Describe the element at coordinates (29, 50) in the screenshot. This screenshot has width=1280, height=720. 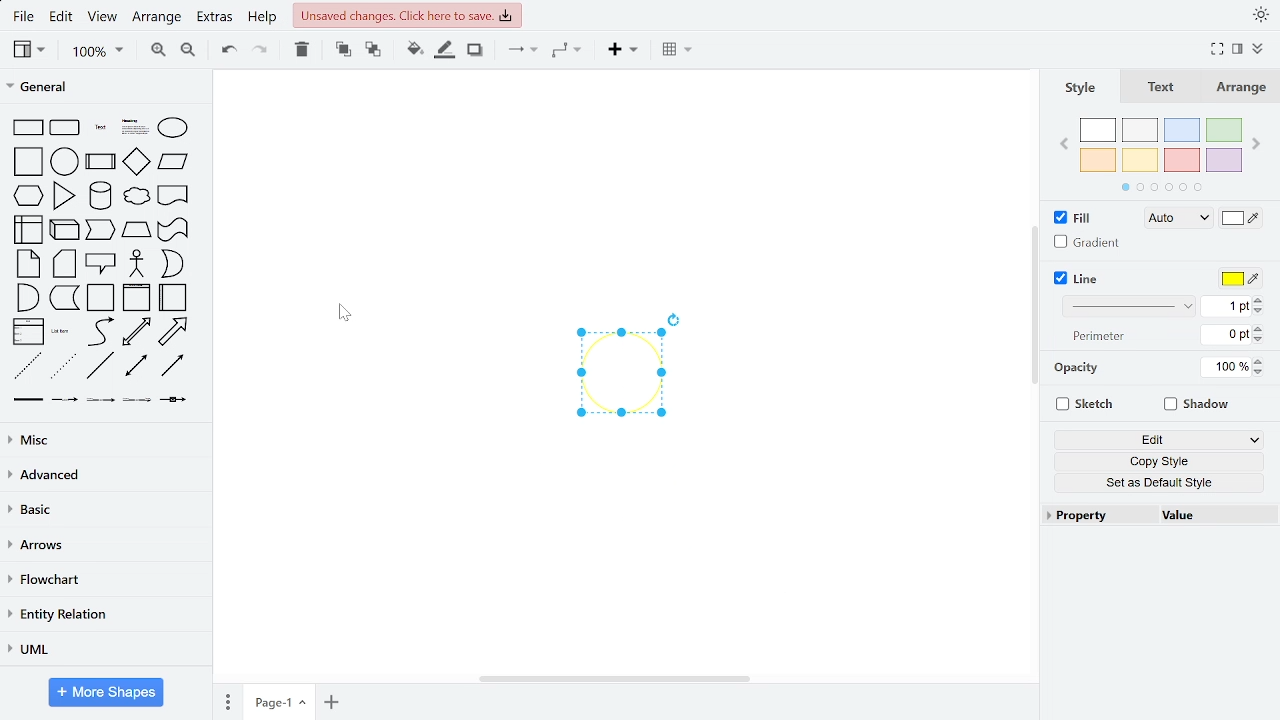
I see `view` at that location.